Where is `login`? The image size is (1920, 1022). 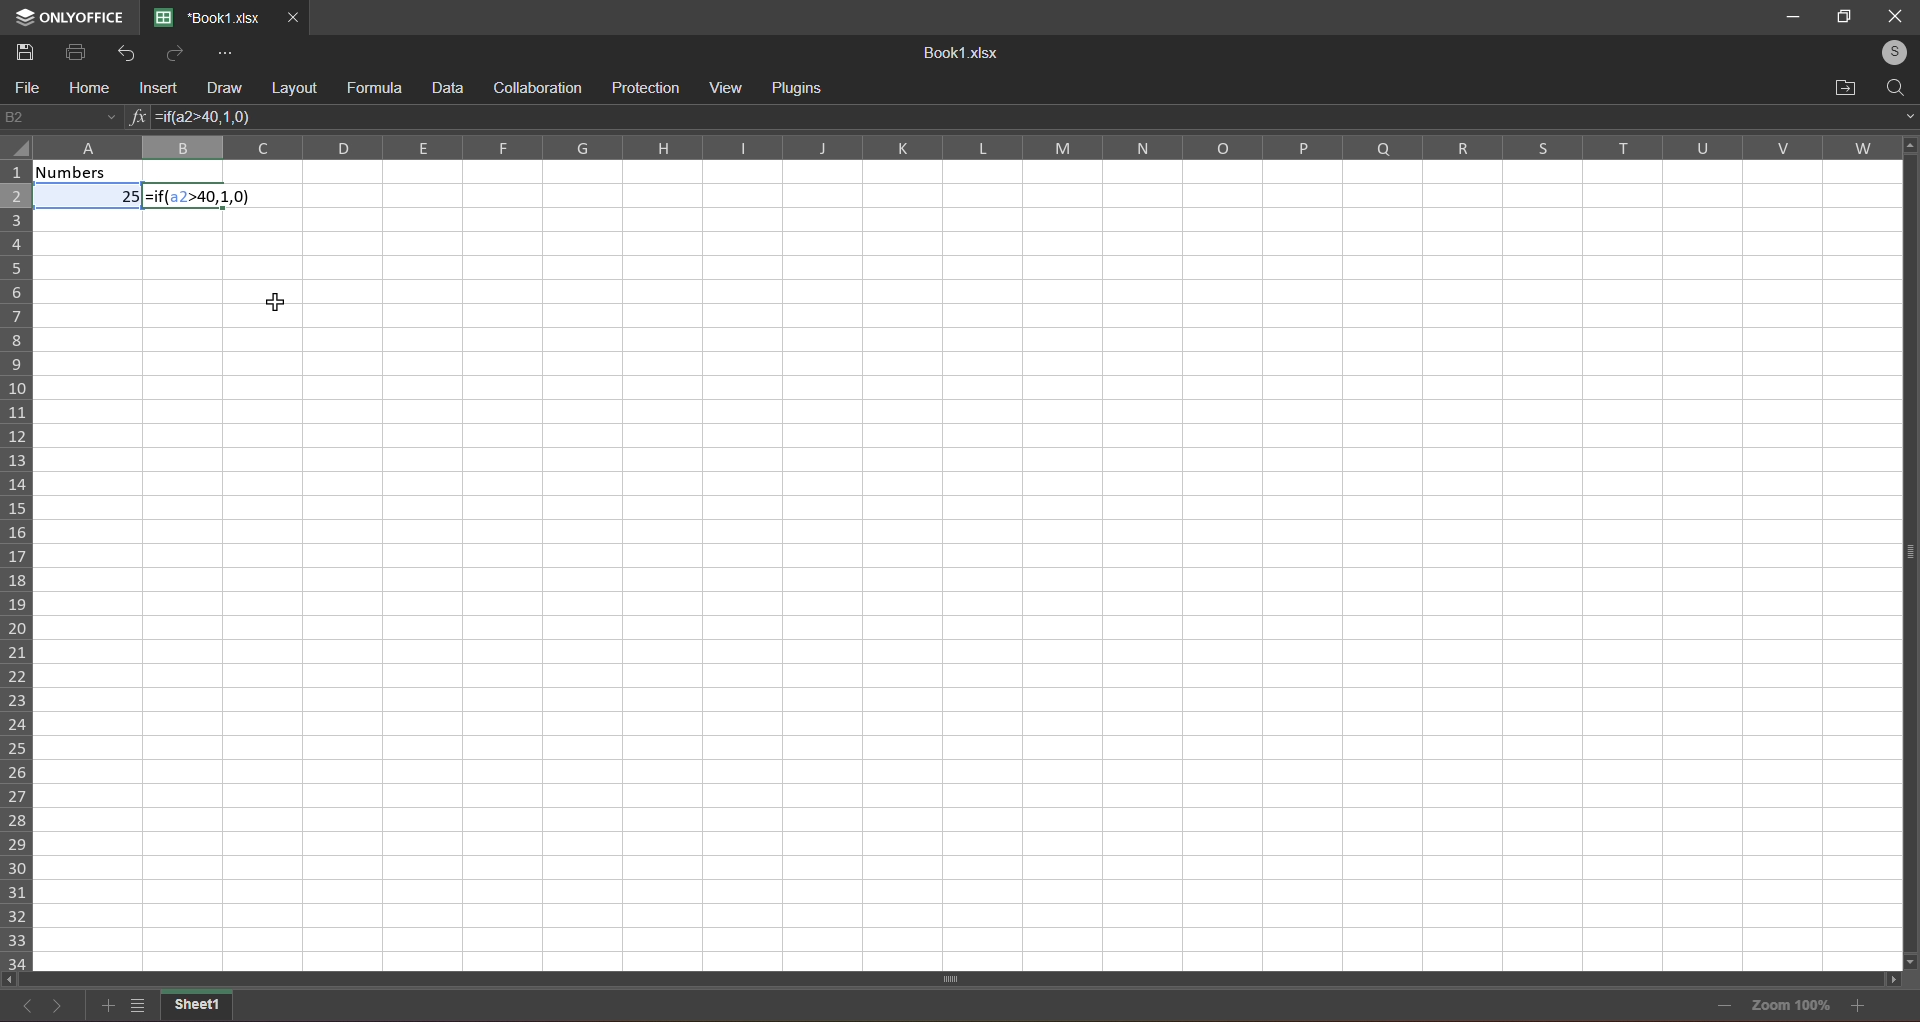 login is located at coordinates (1889, 50).